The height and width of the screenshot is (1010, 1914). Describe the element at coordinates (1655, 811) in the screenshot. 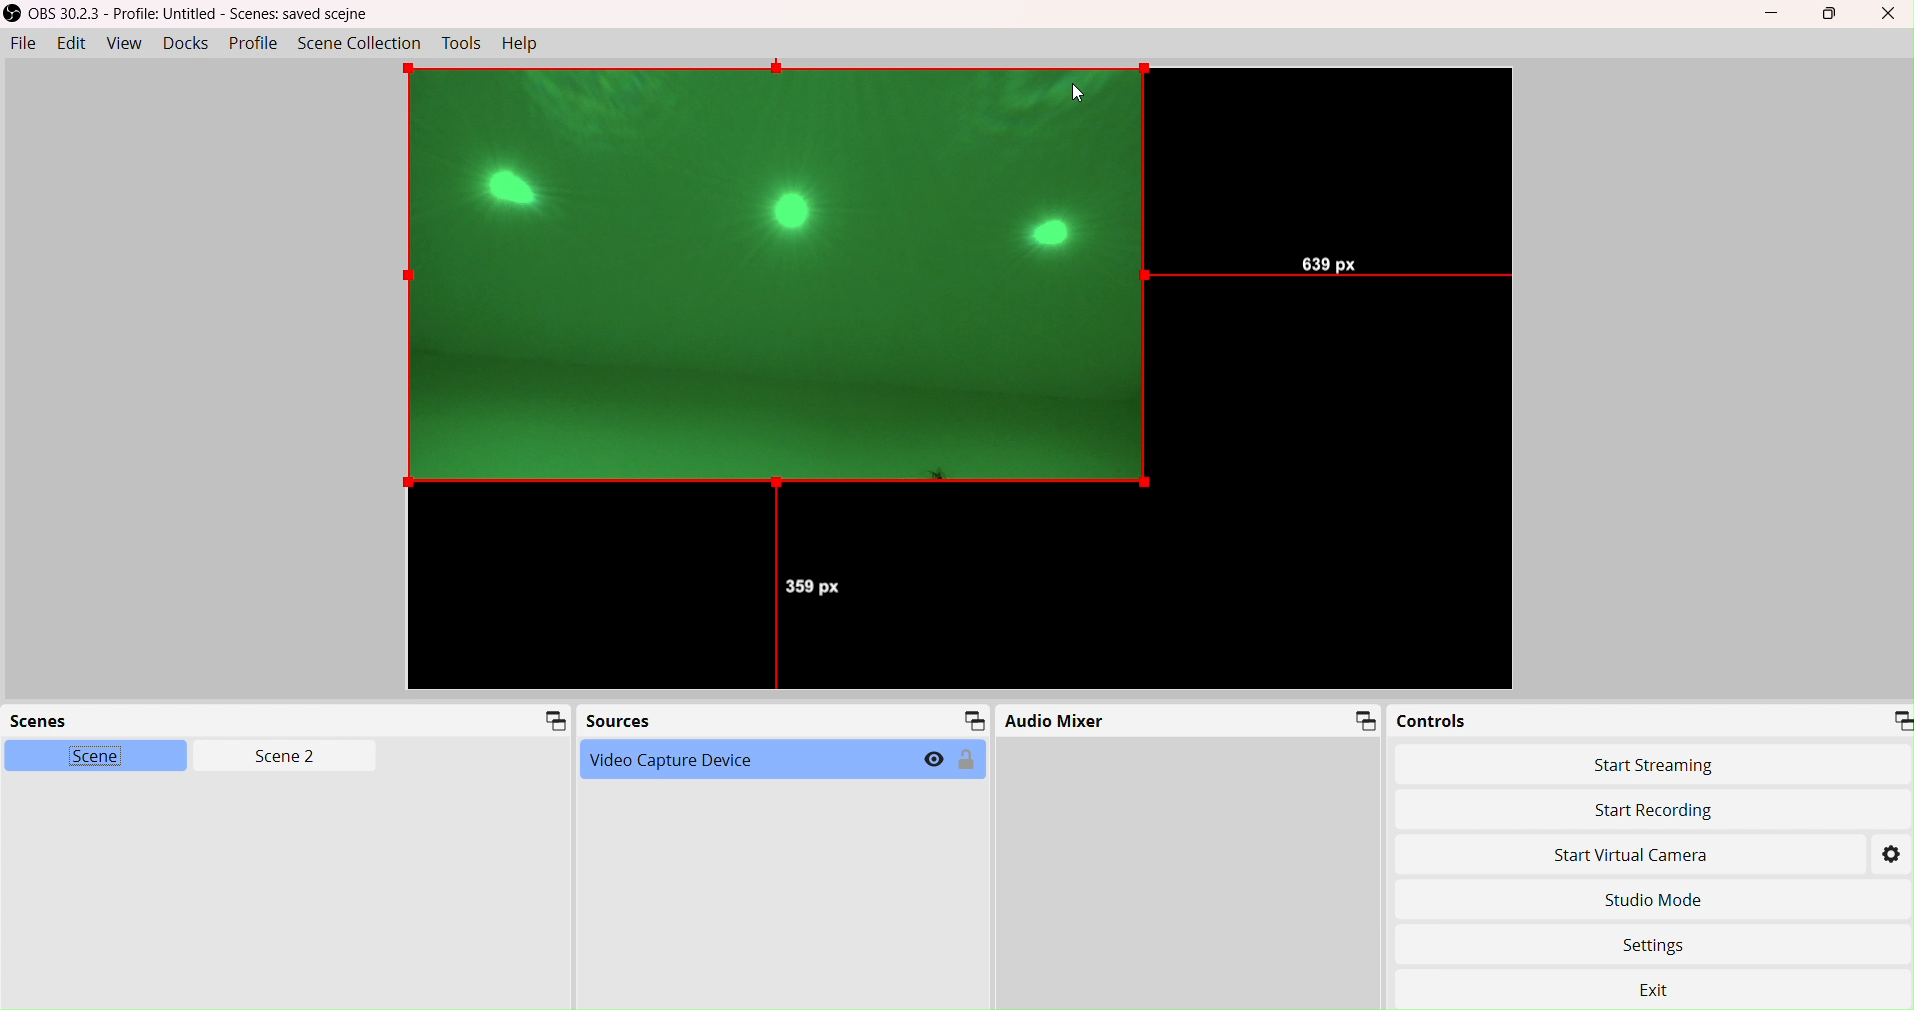

I see `Start Recording` at that location.